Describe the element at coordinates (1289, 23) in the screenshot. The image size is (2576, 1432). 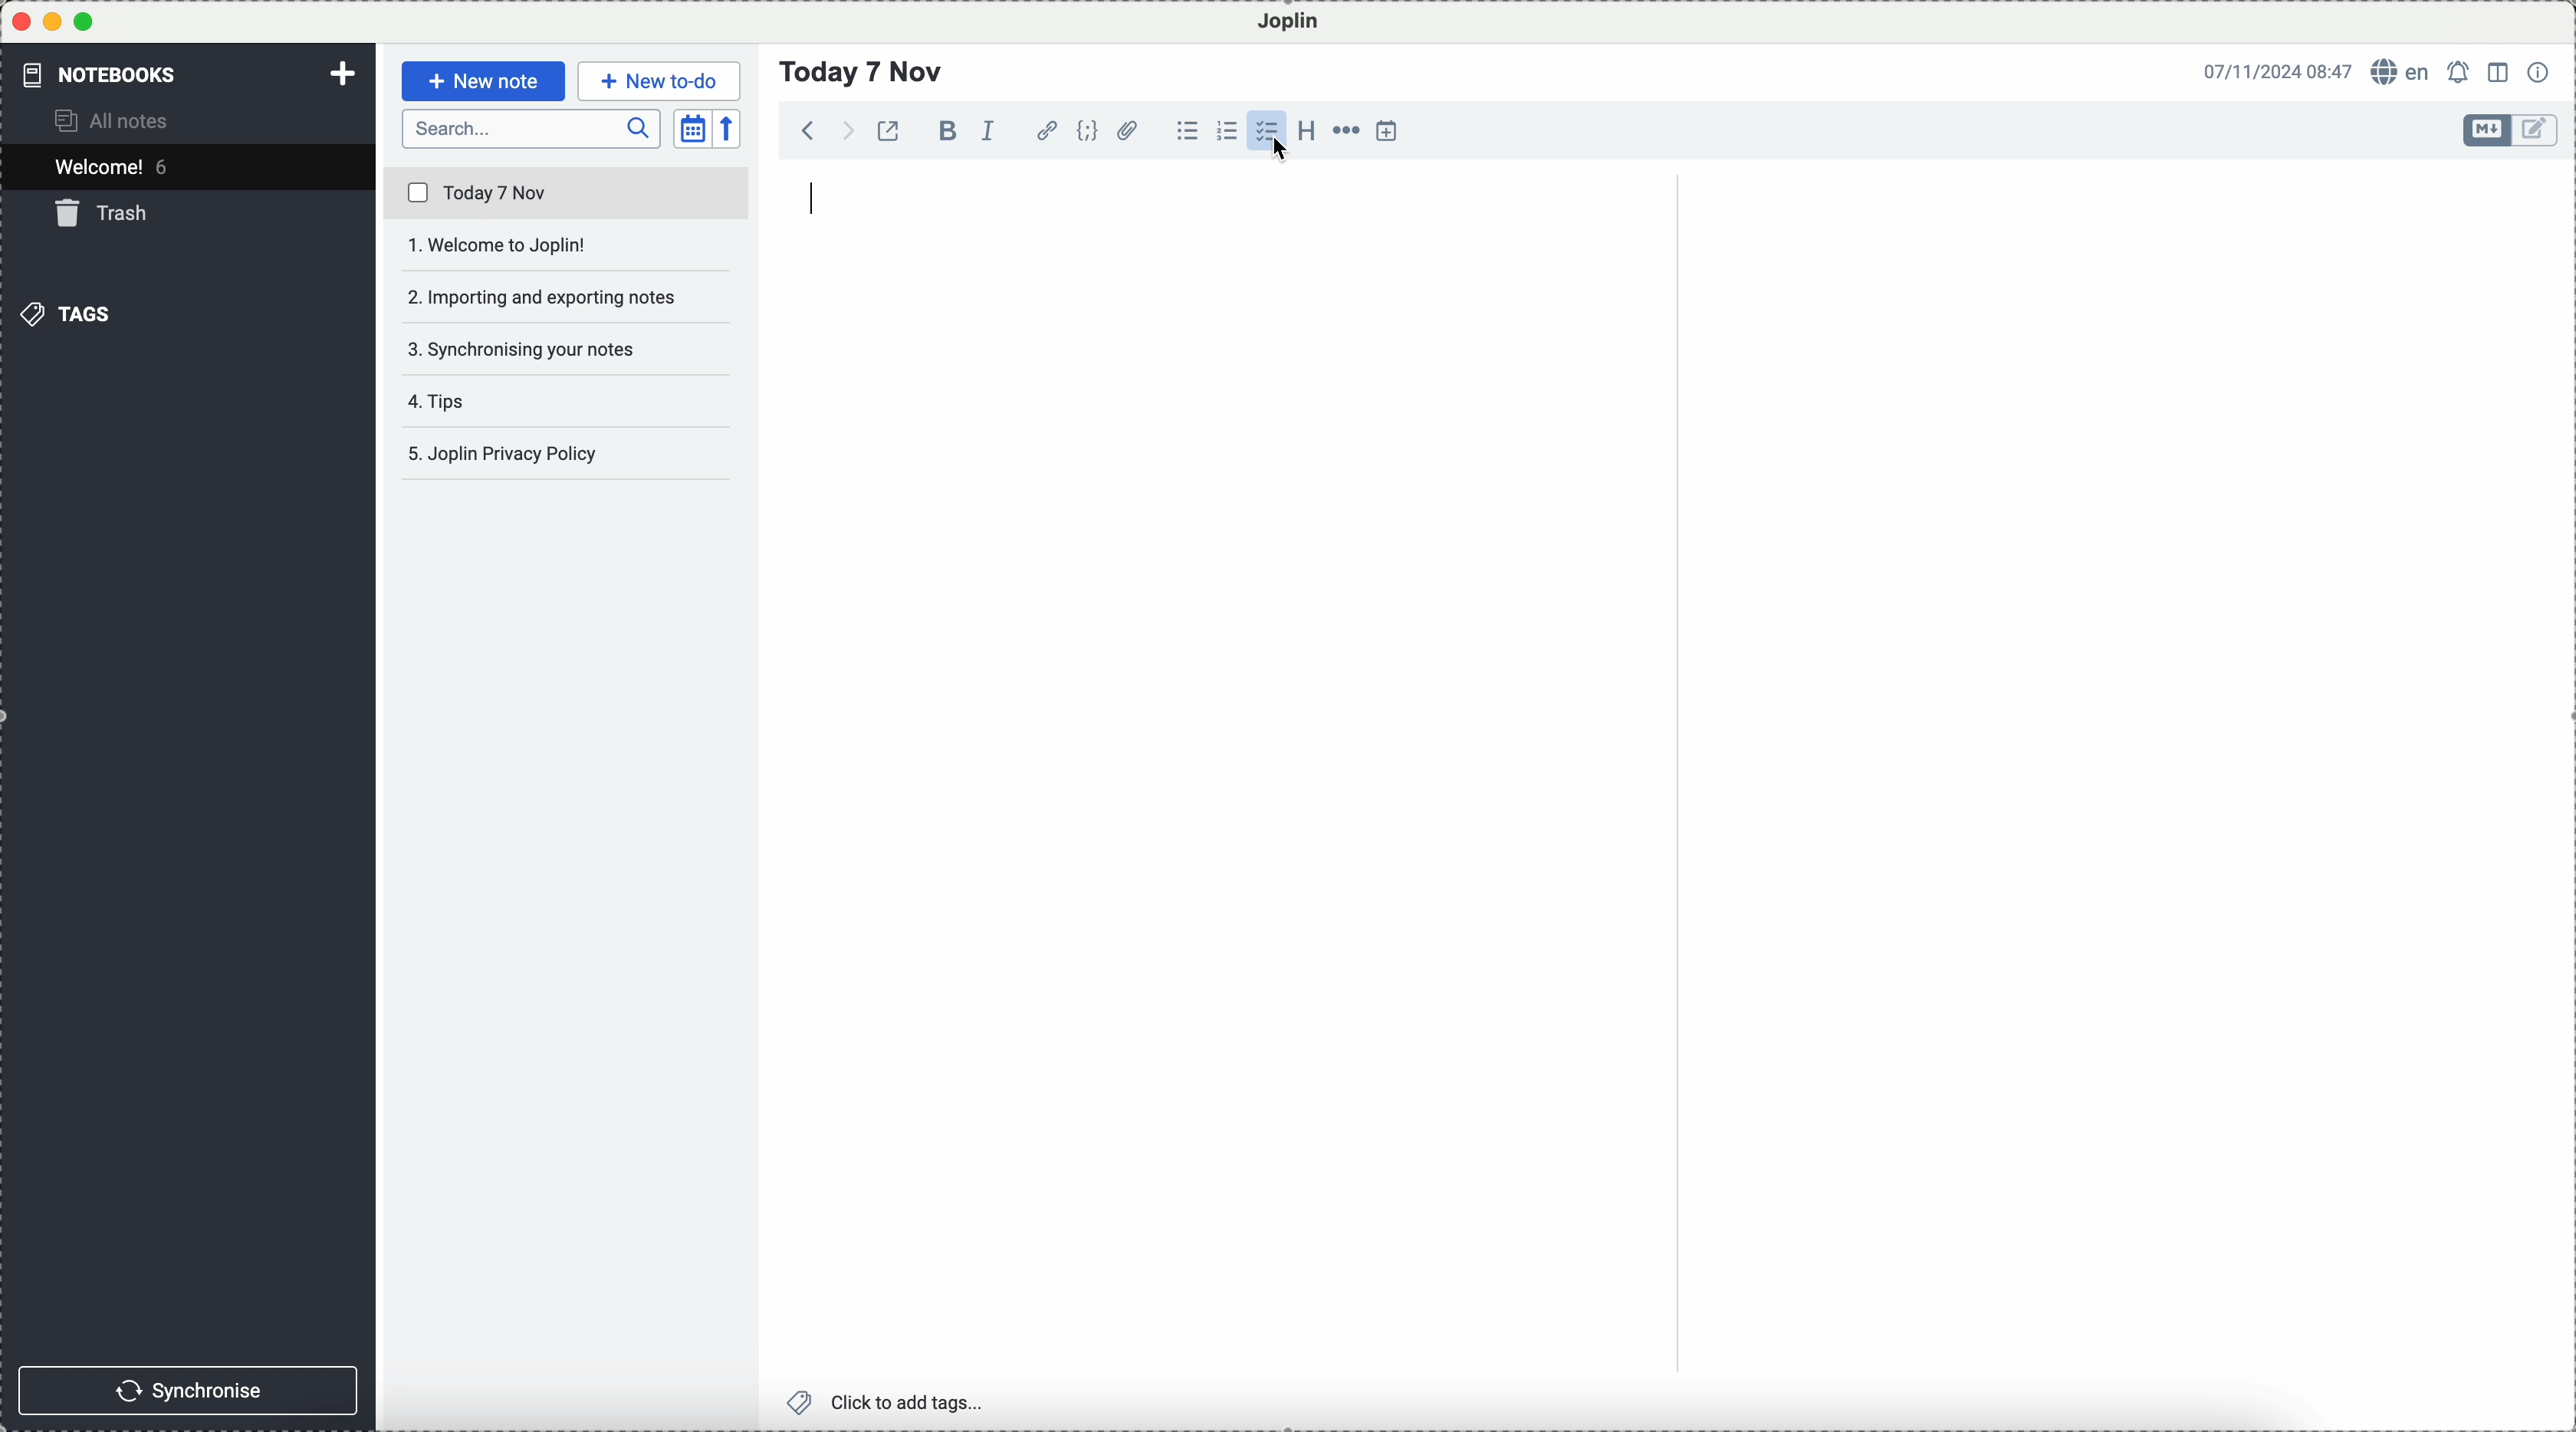
I see `Joplin` at that location.